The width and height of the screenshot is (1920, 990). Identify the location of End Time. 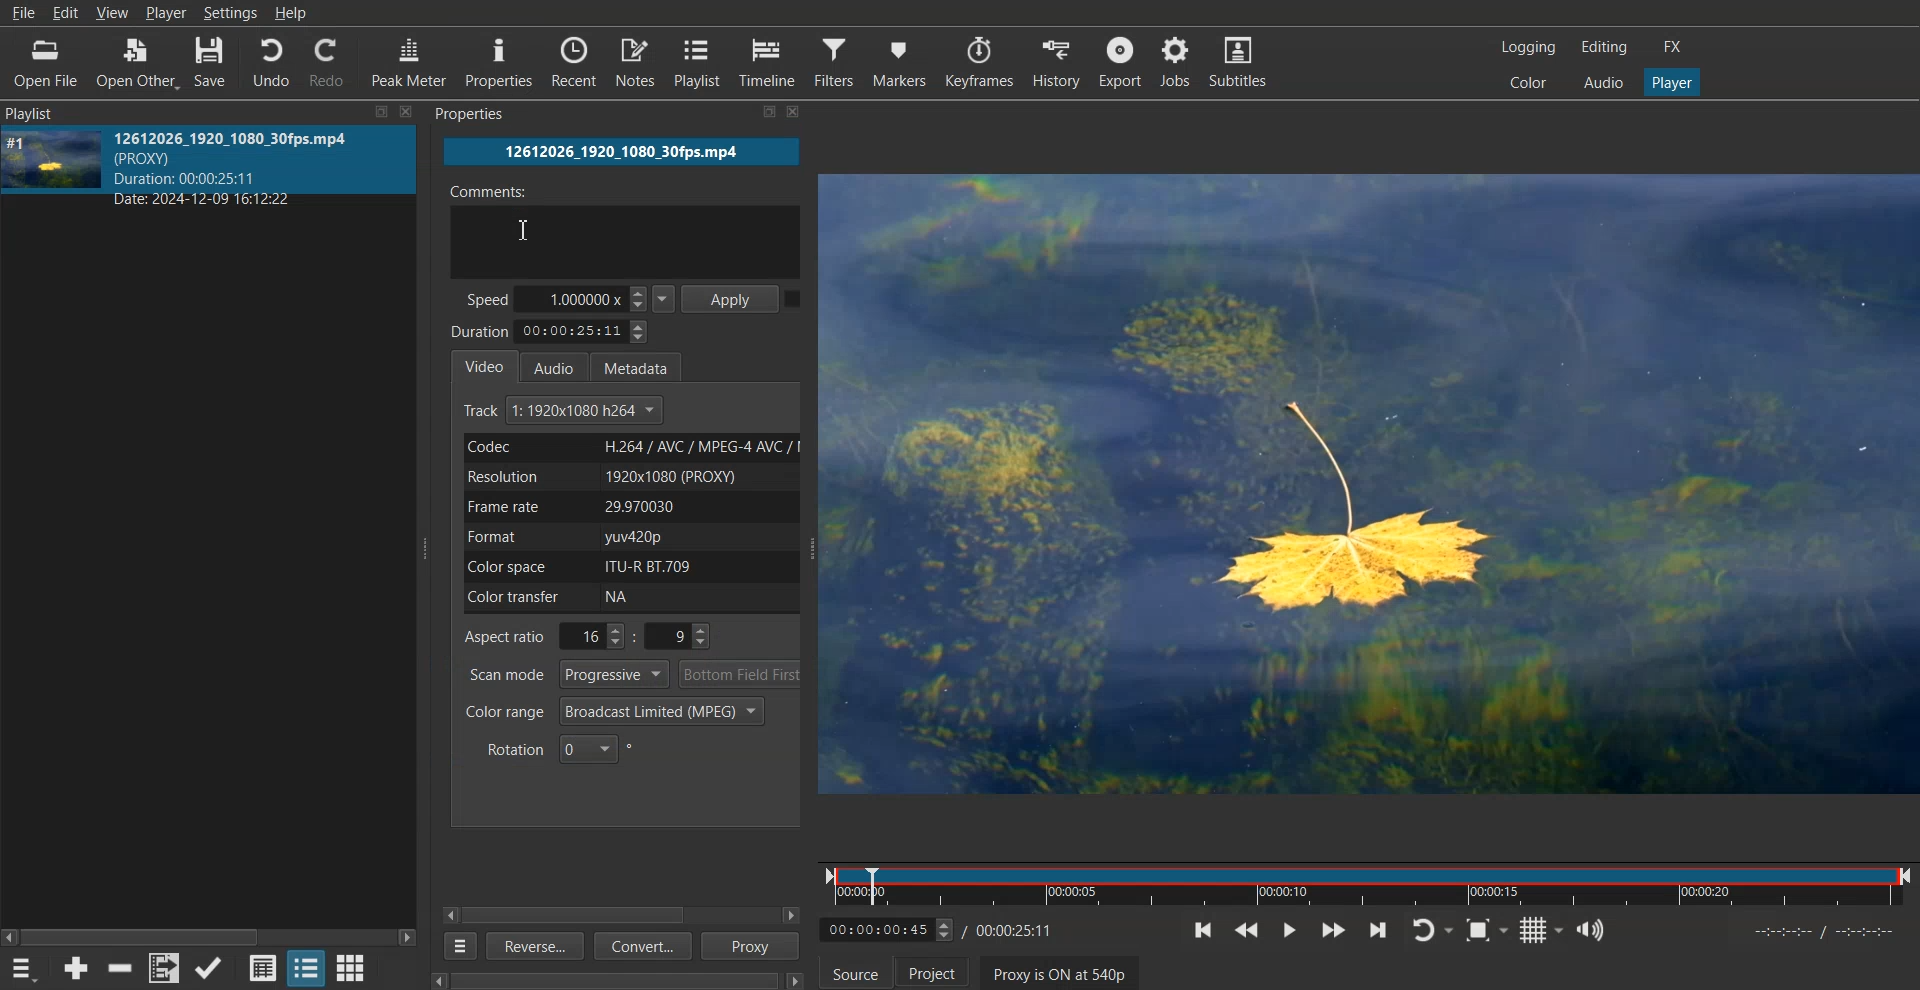
(1018, 929).